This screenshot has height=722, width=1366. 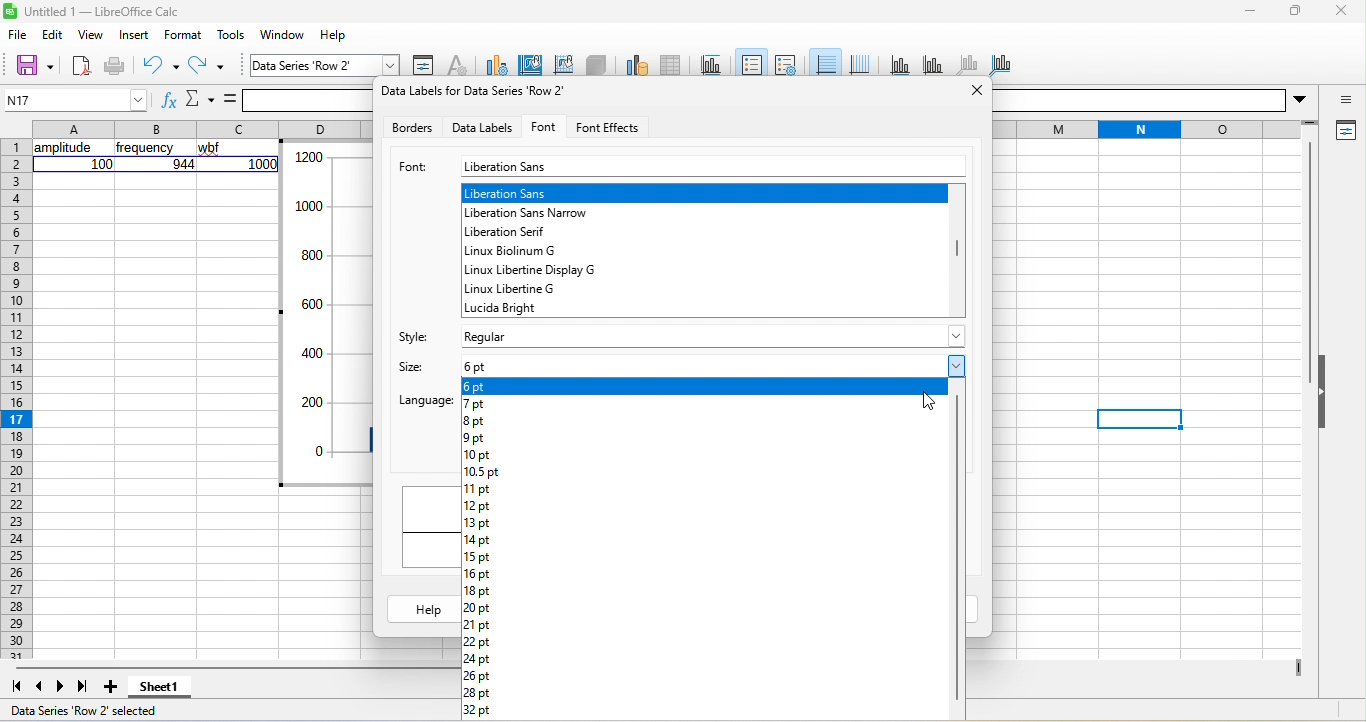 I want to click on help, so click(x=332, y=34).